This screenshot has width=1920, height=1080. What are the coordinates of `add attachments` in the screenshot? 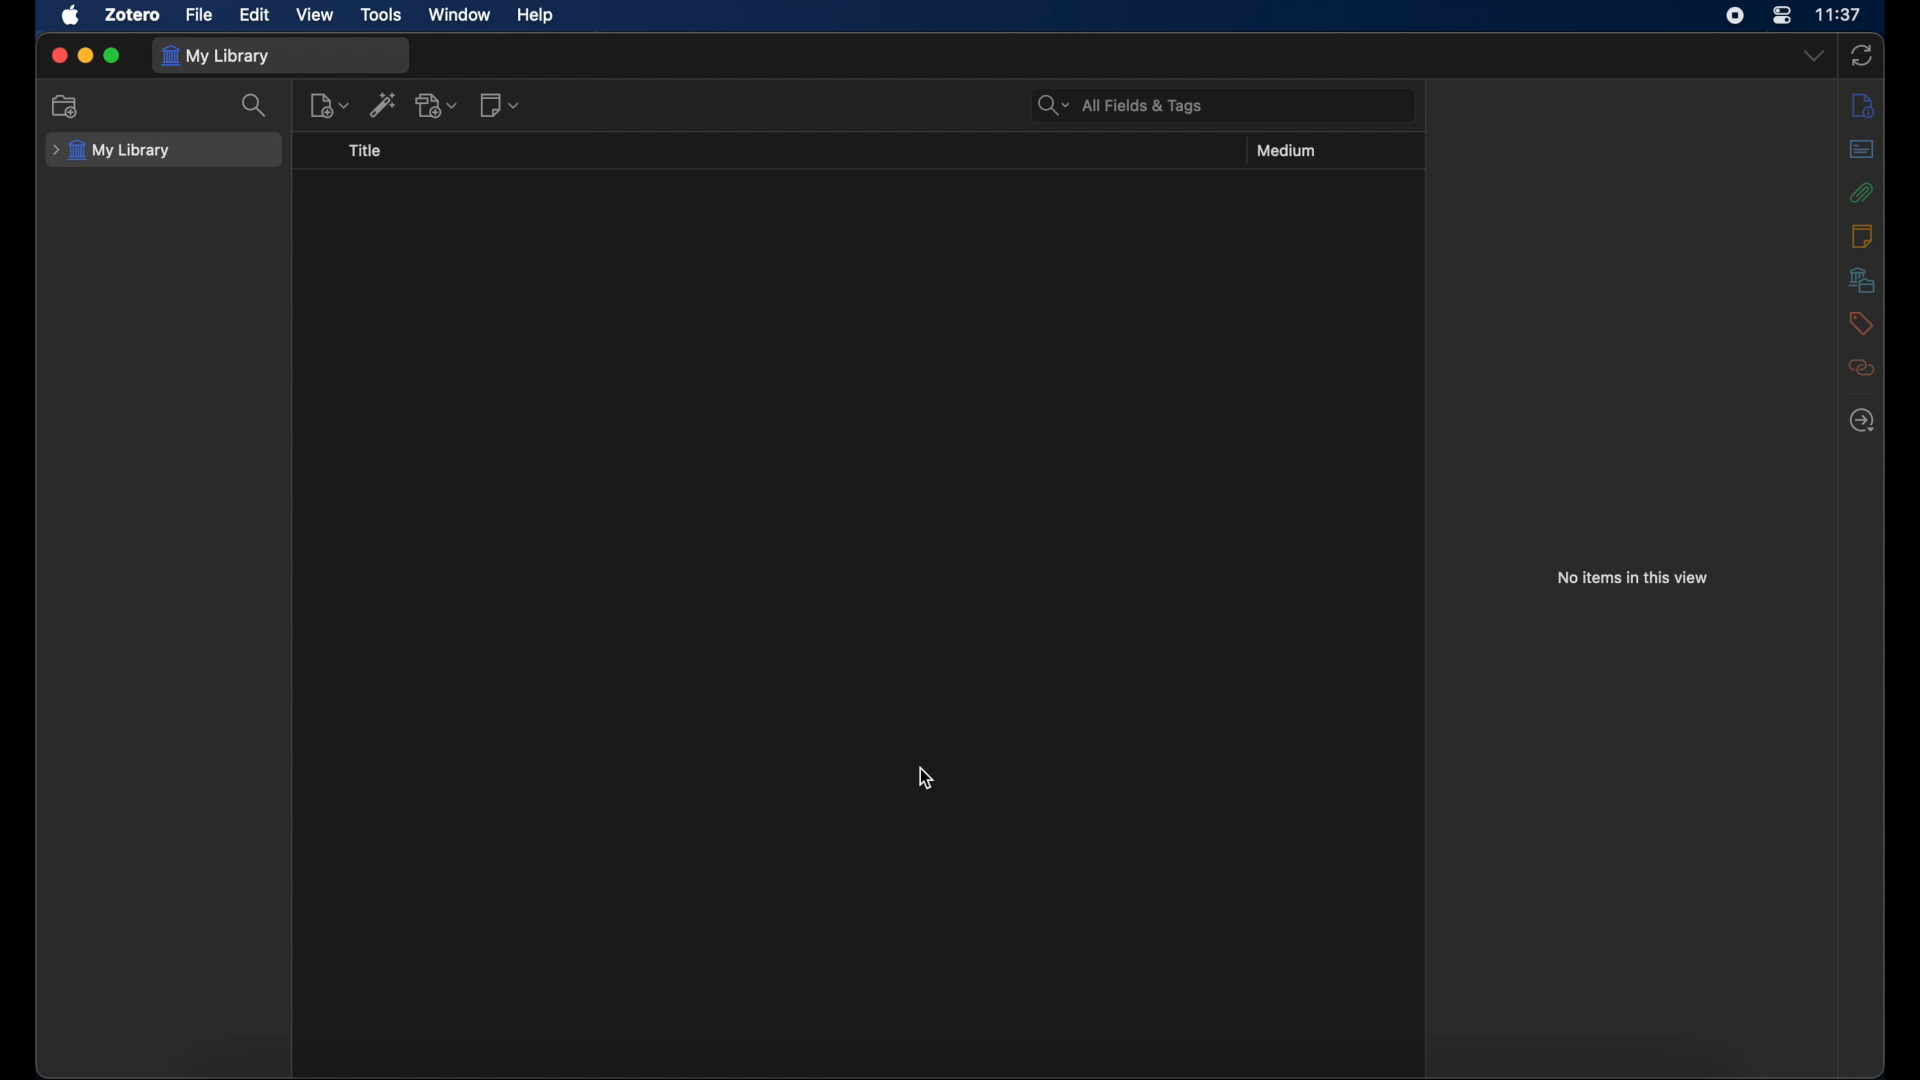 It's located at (438, 104).